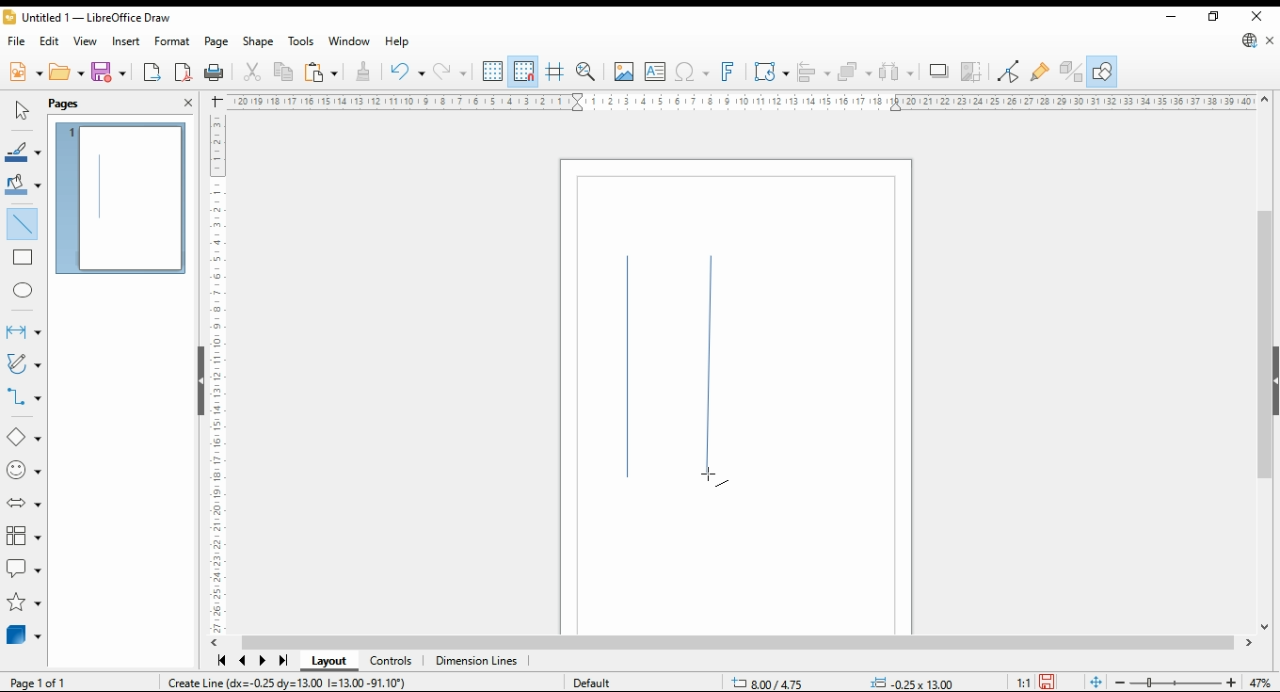  Describe the element at coordinates (215, 71) in the screenshot. I see `print` at that location.